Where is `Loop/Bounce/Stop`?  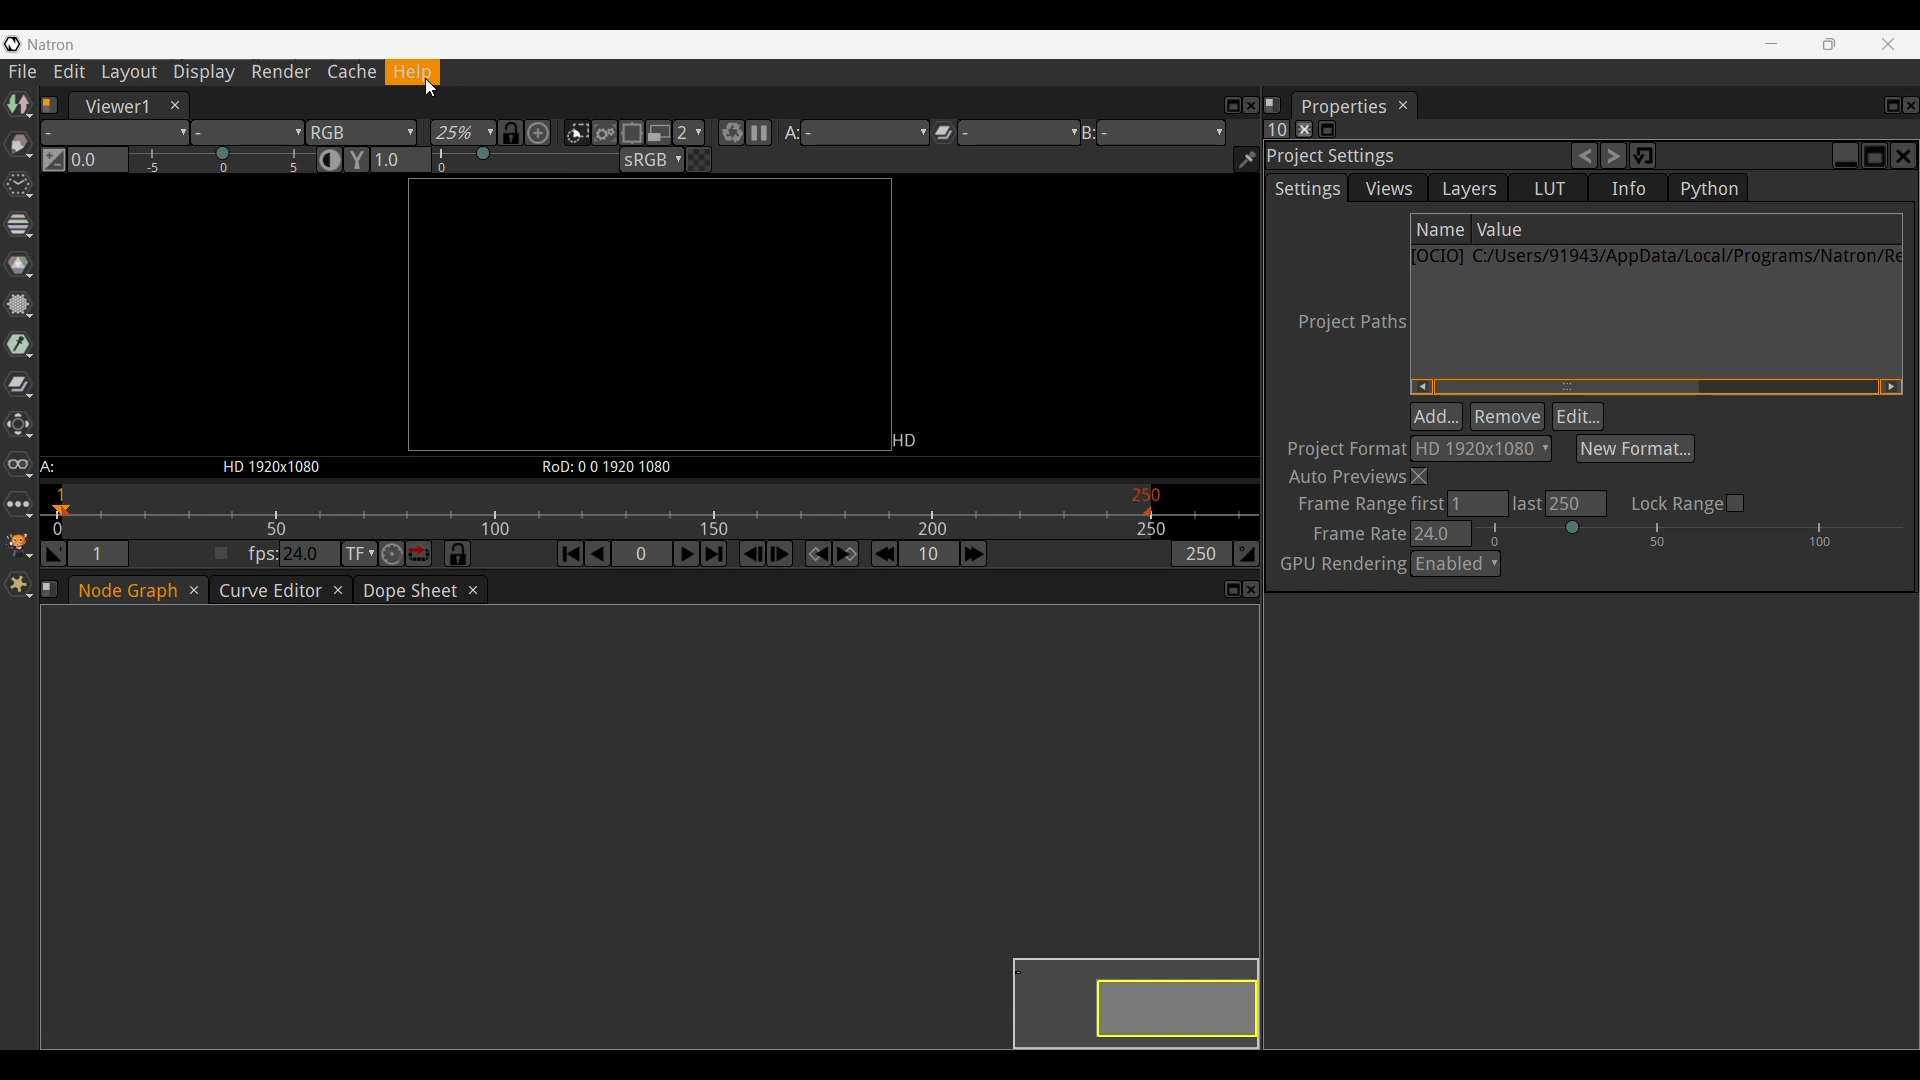
Loop/Bounce/Stop is located at coordinates (419, 553).